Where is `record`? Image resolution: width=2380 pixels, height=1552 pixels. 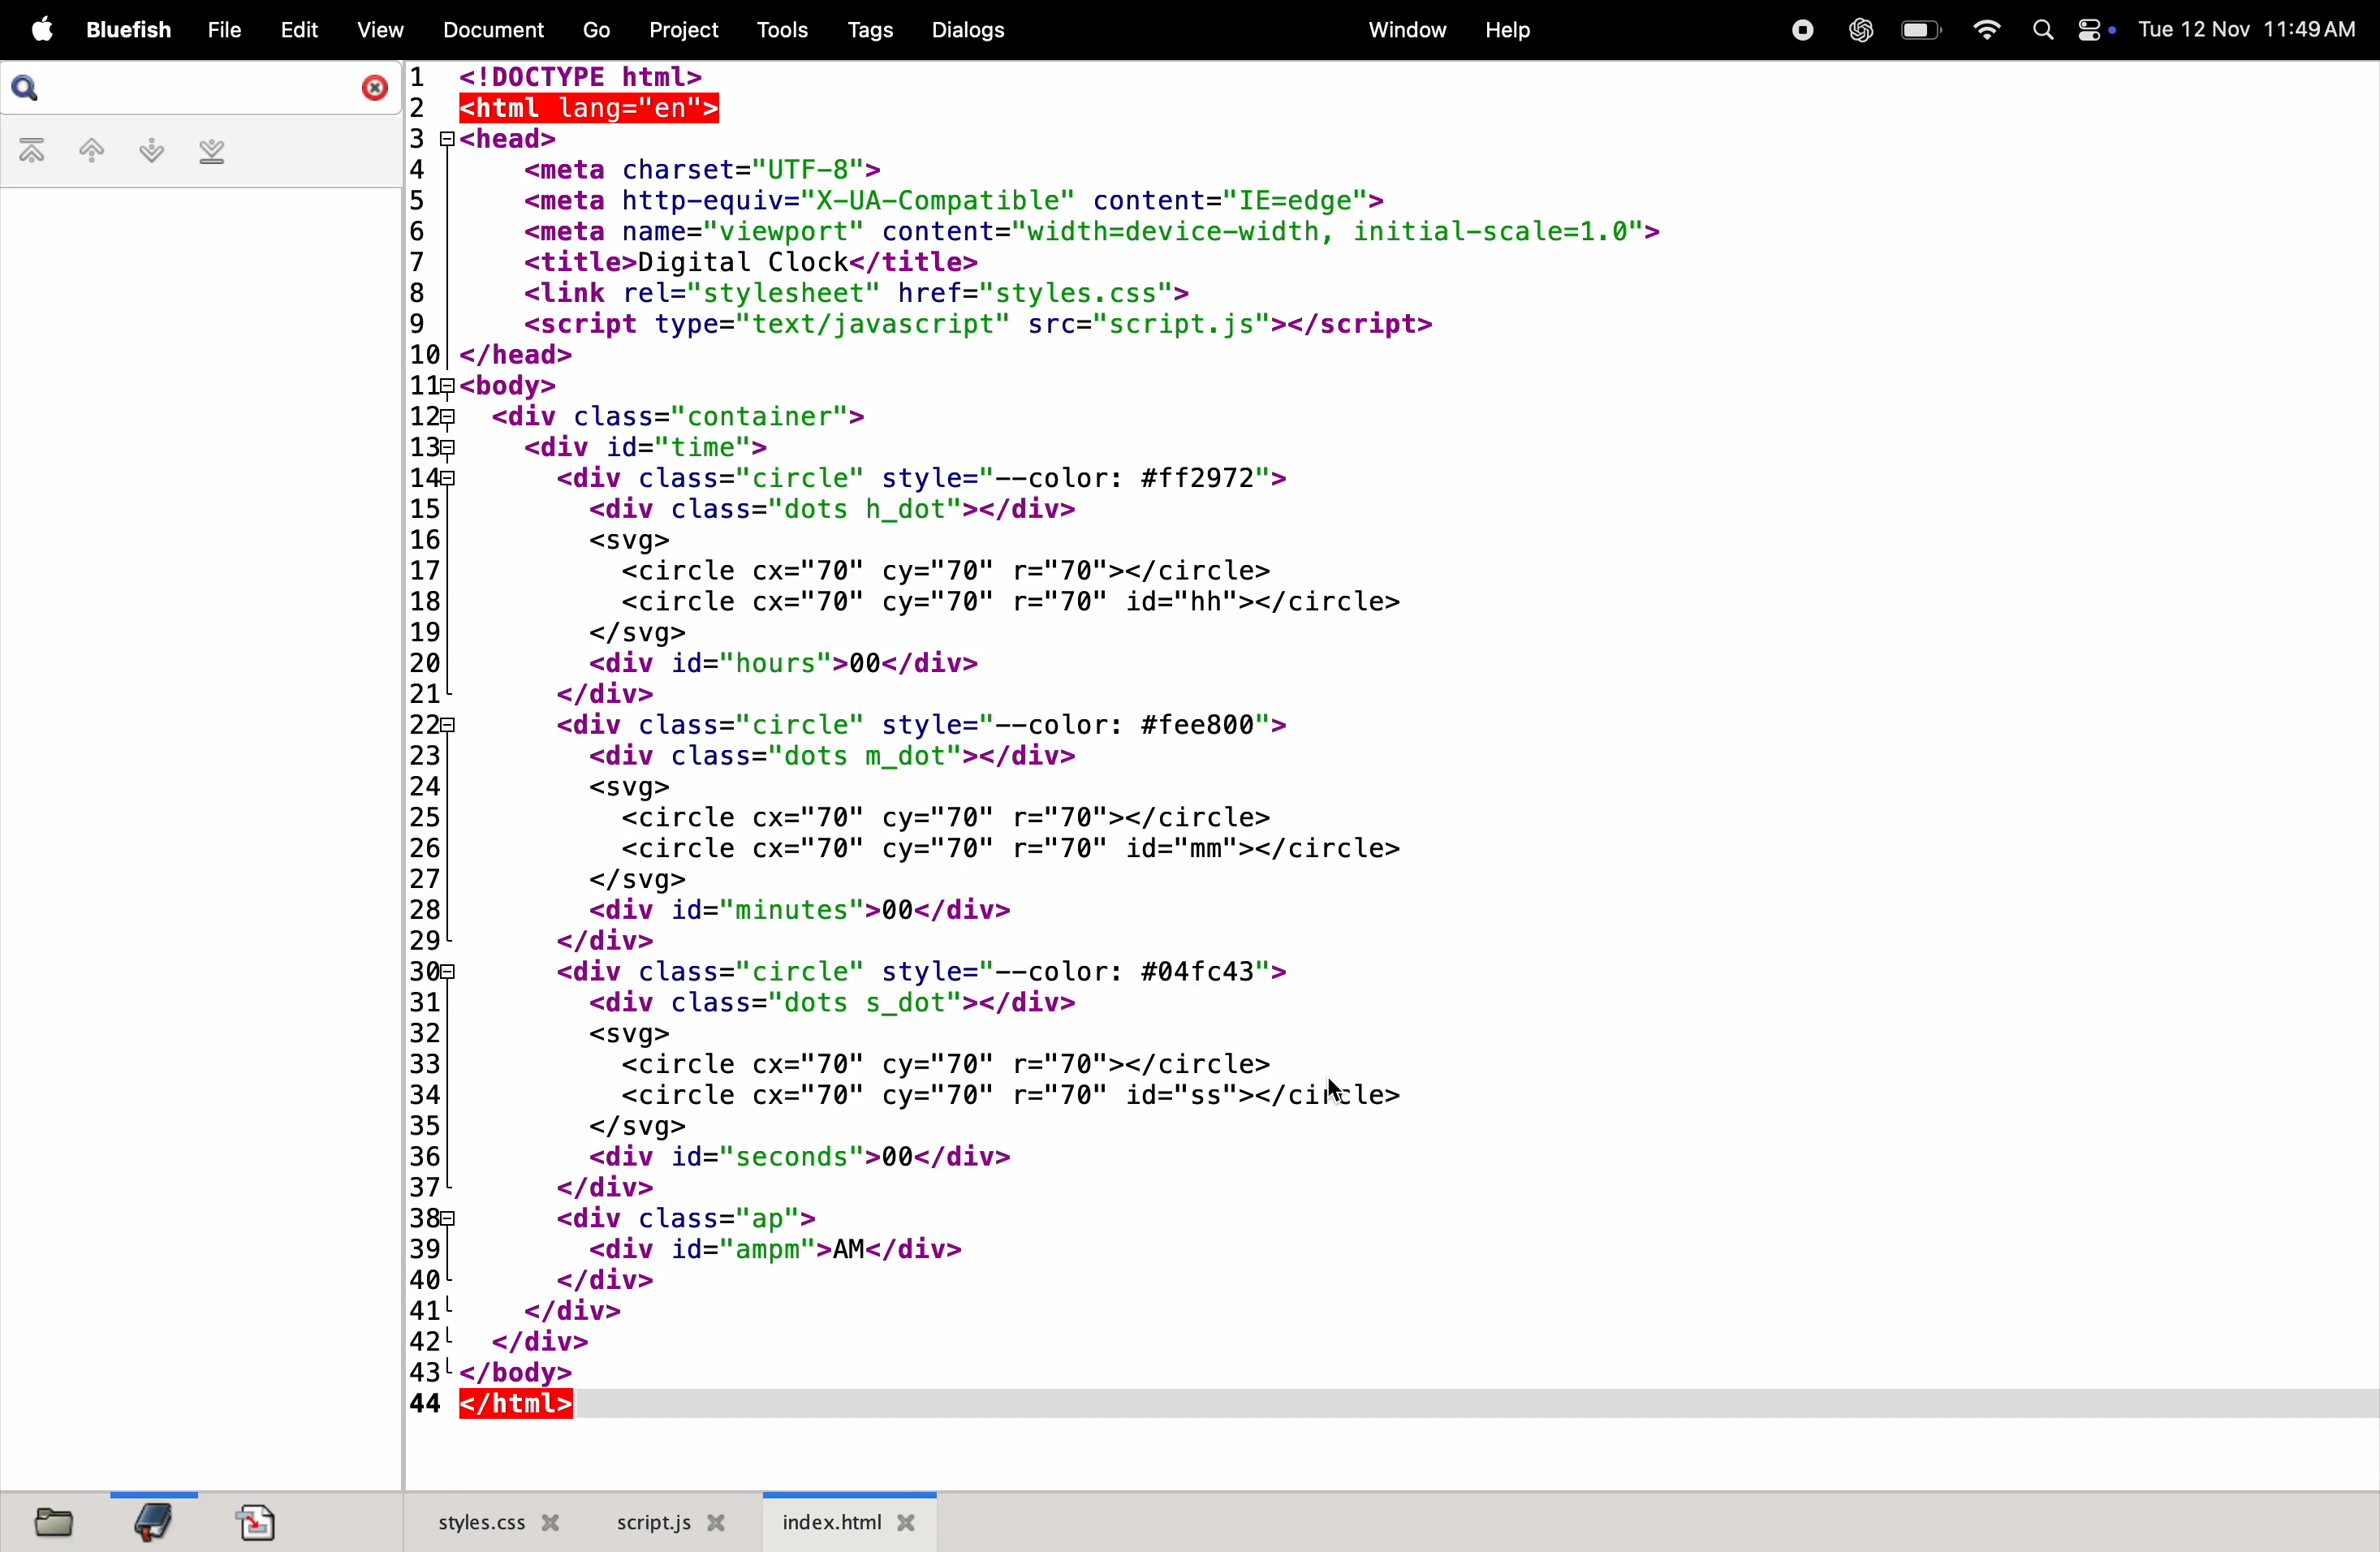
record is located at coordinates (1796, 30).